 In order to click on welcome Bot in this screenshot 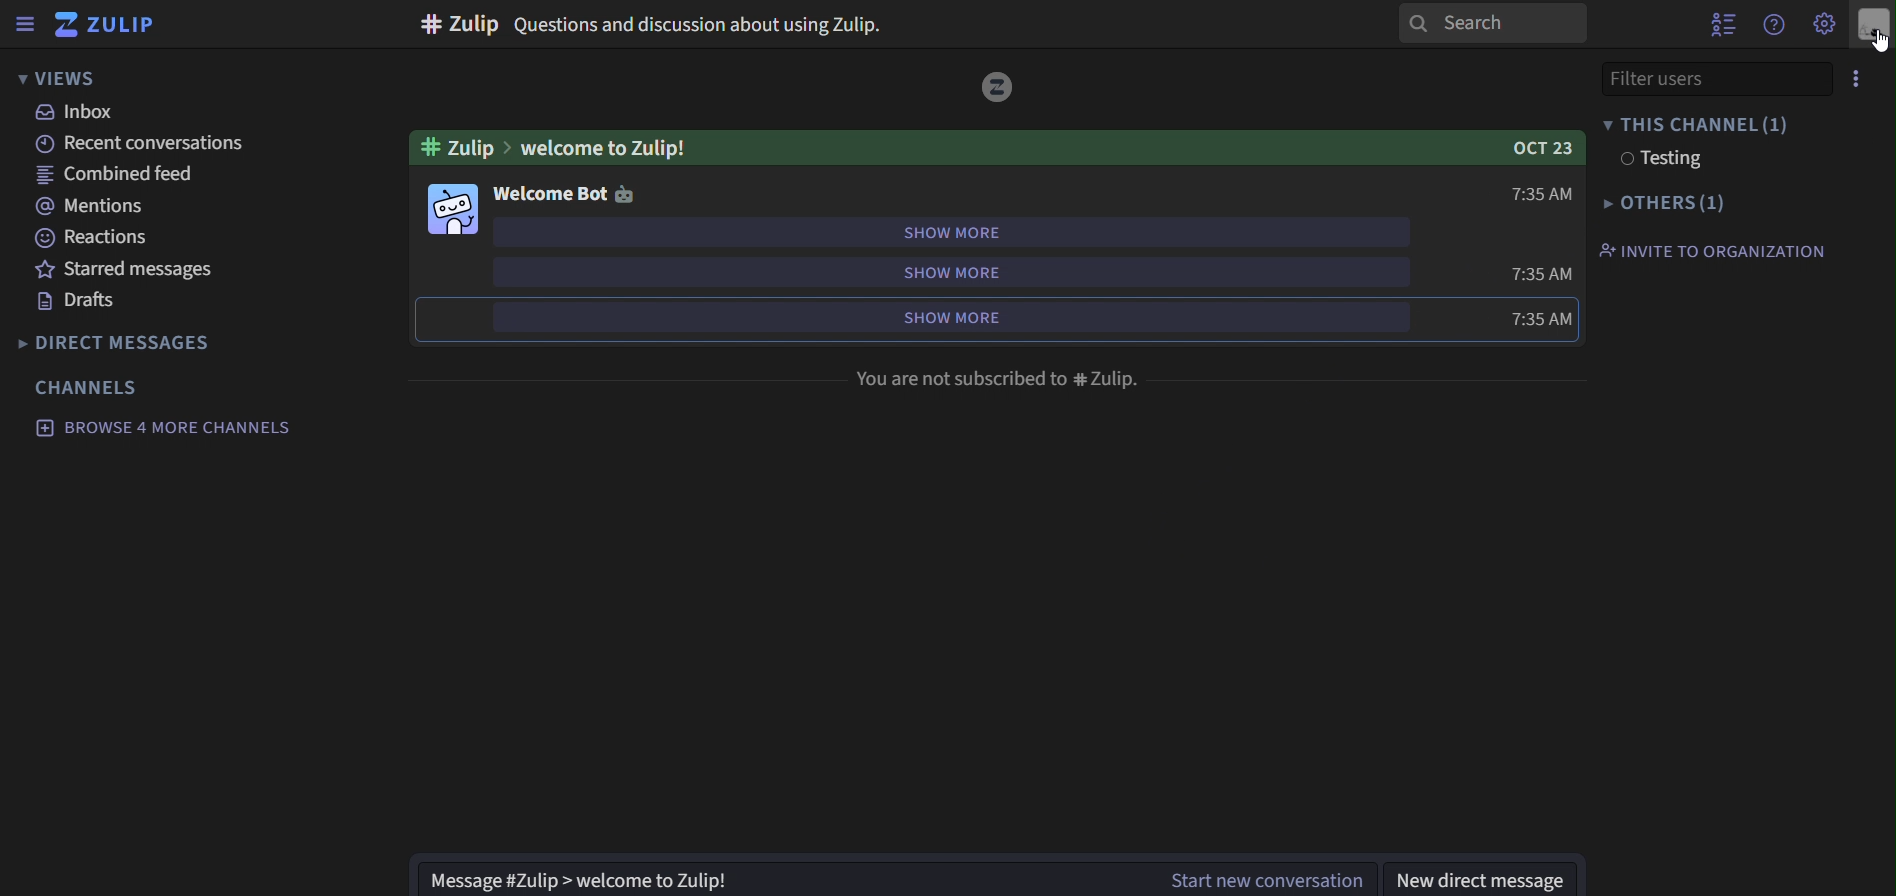, I will do `click(546, 192)`.